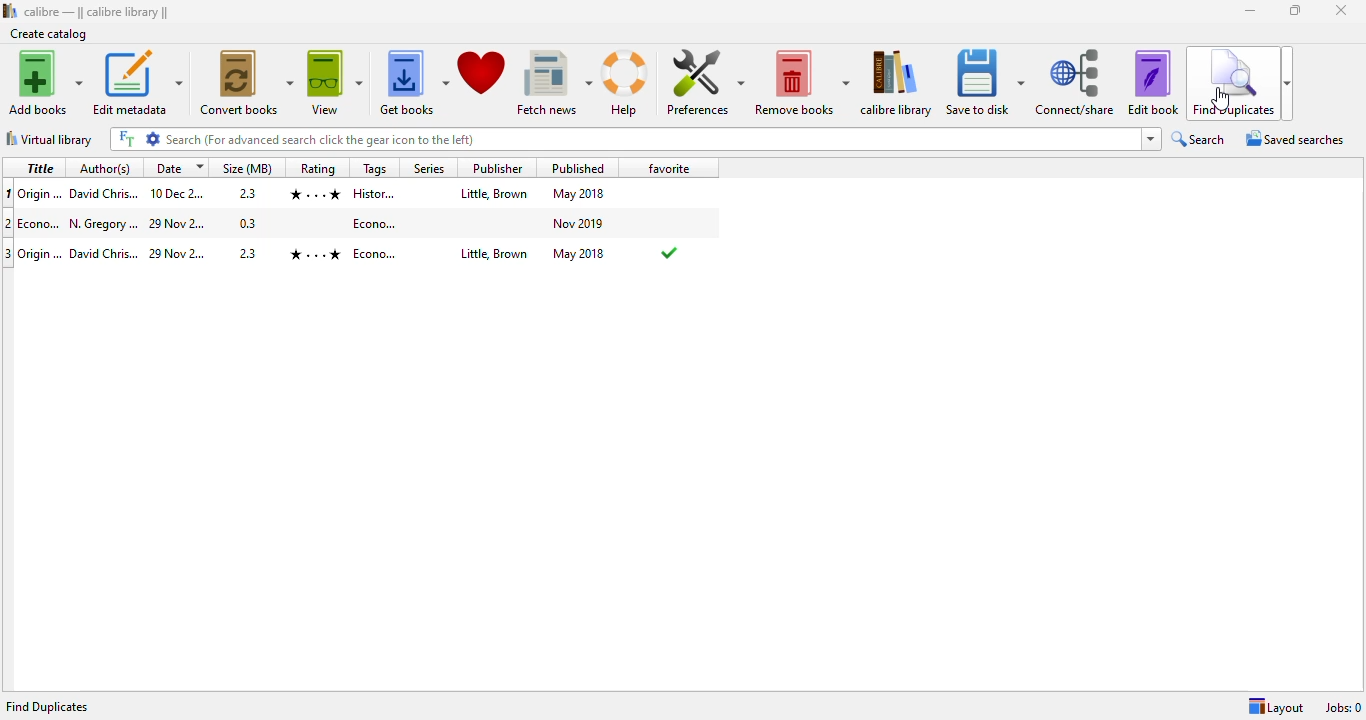 The width and height of the screenshot is (1366, 720). Describe the element at coordinates (1239, 83) in the screenshot. I see `find duplicates` at that location.